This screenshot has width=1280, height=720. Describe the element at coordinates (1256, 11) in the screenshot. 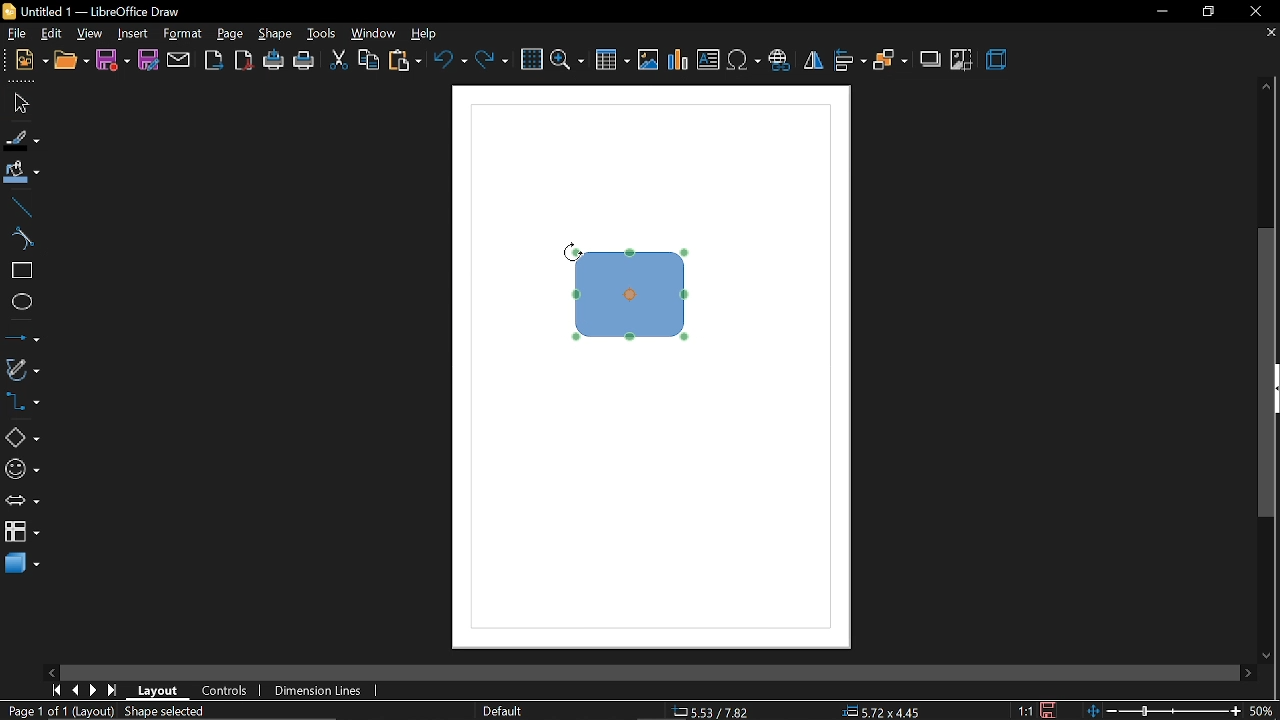

I see `close` at that location.